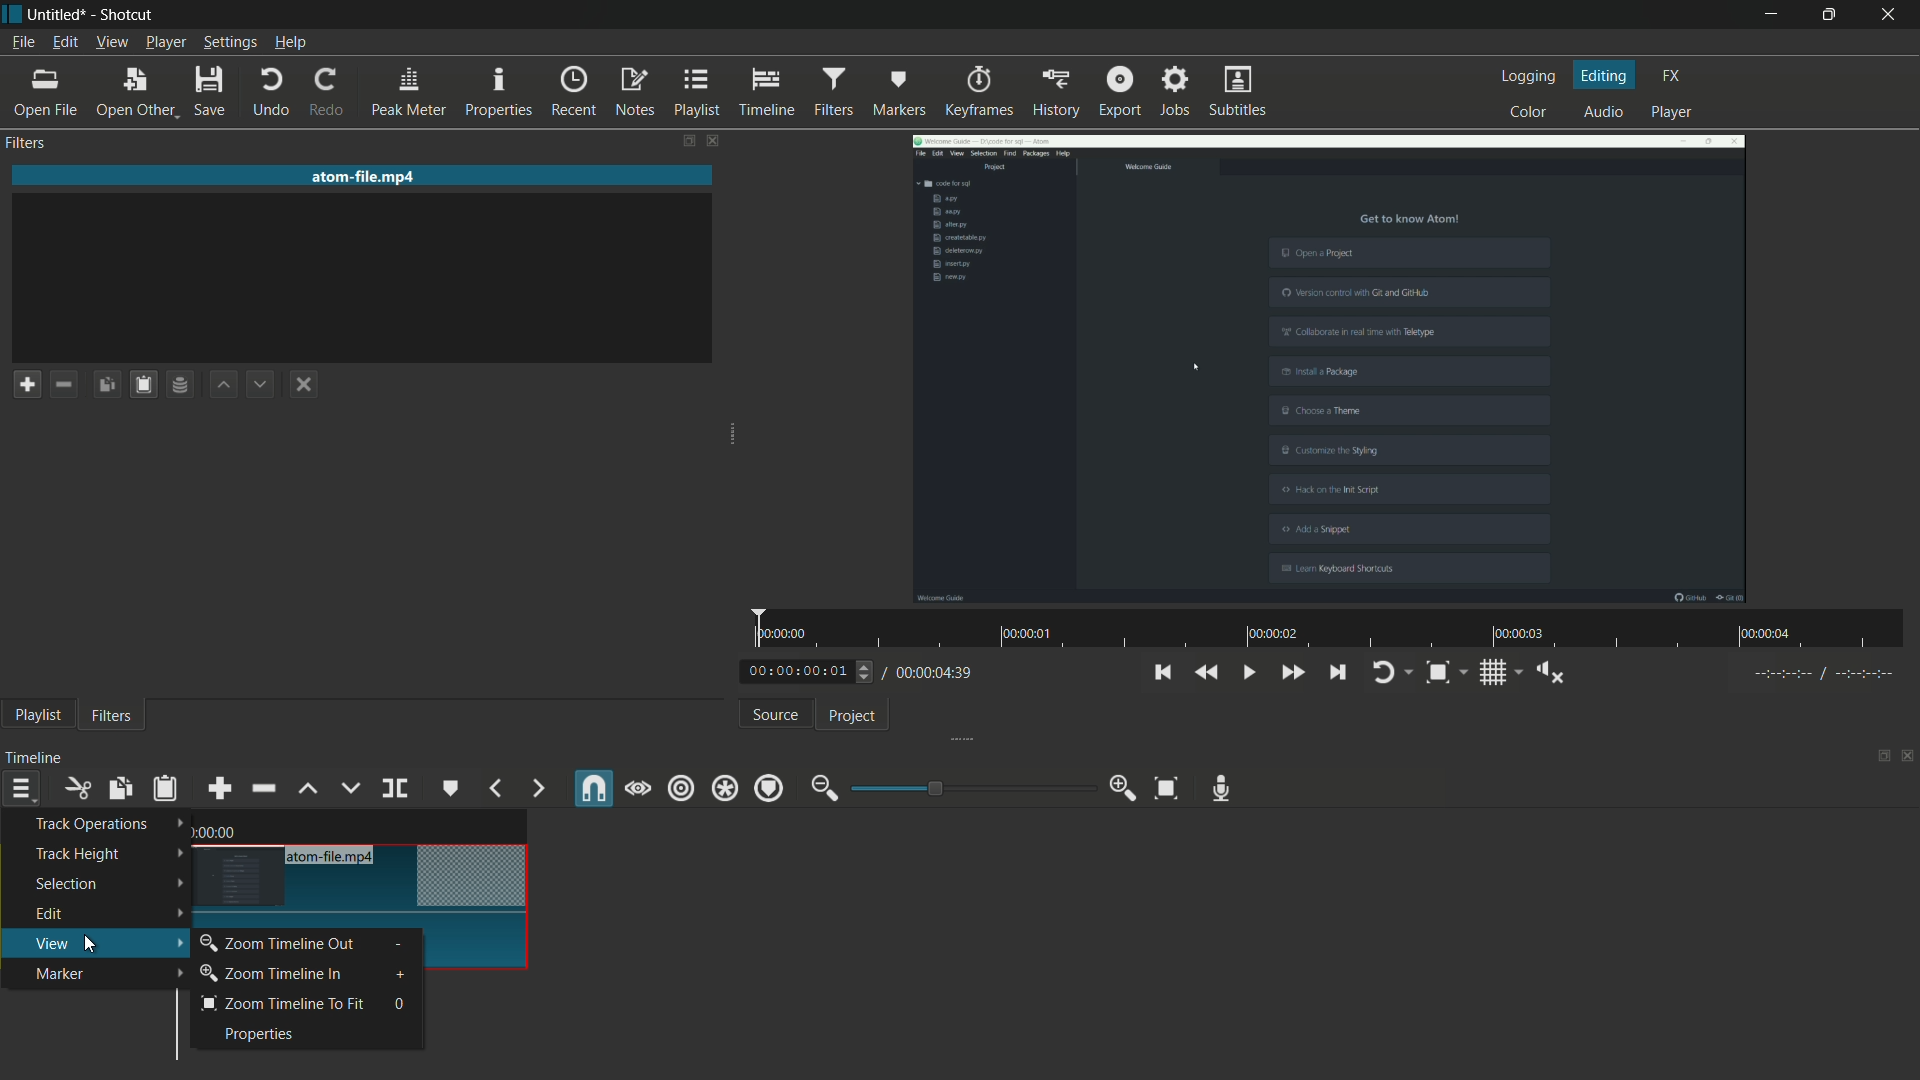  What do you see at coordinates (769, 788) in the screenshot?
I see `ripple markers` at bounding box center [769, 788].